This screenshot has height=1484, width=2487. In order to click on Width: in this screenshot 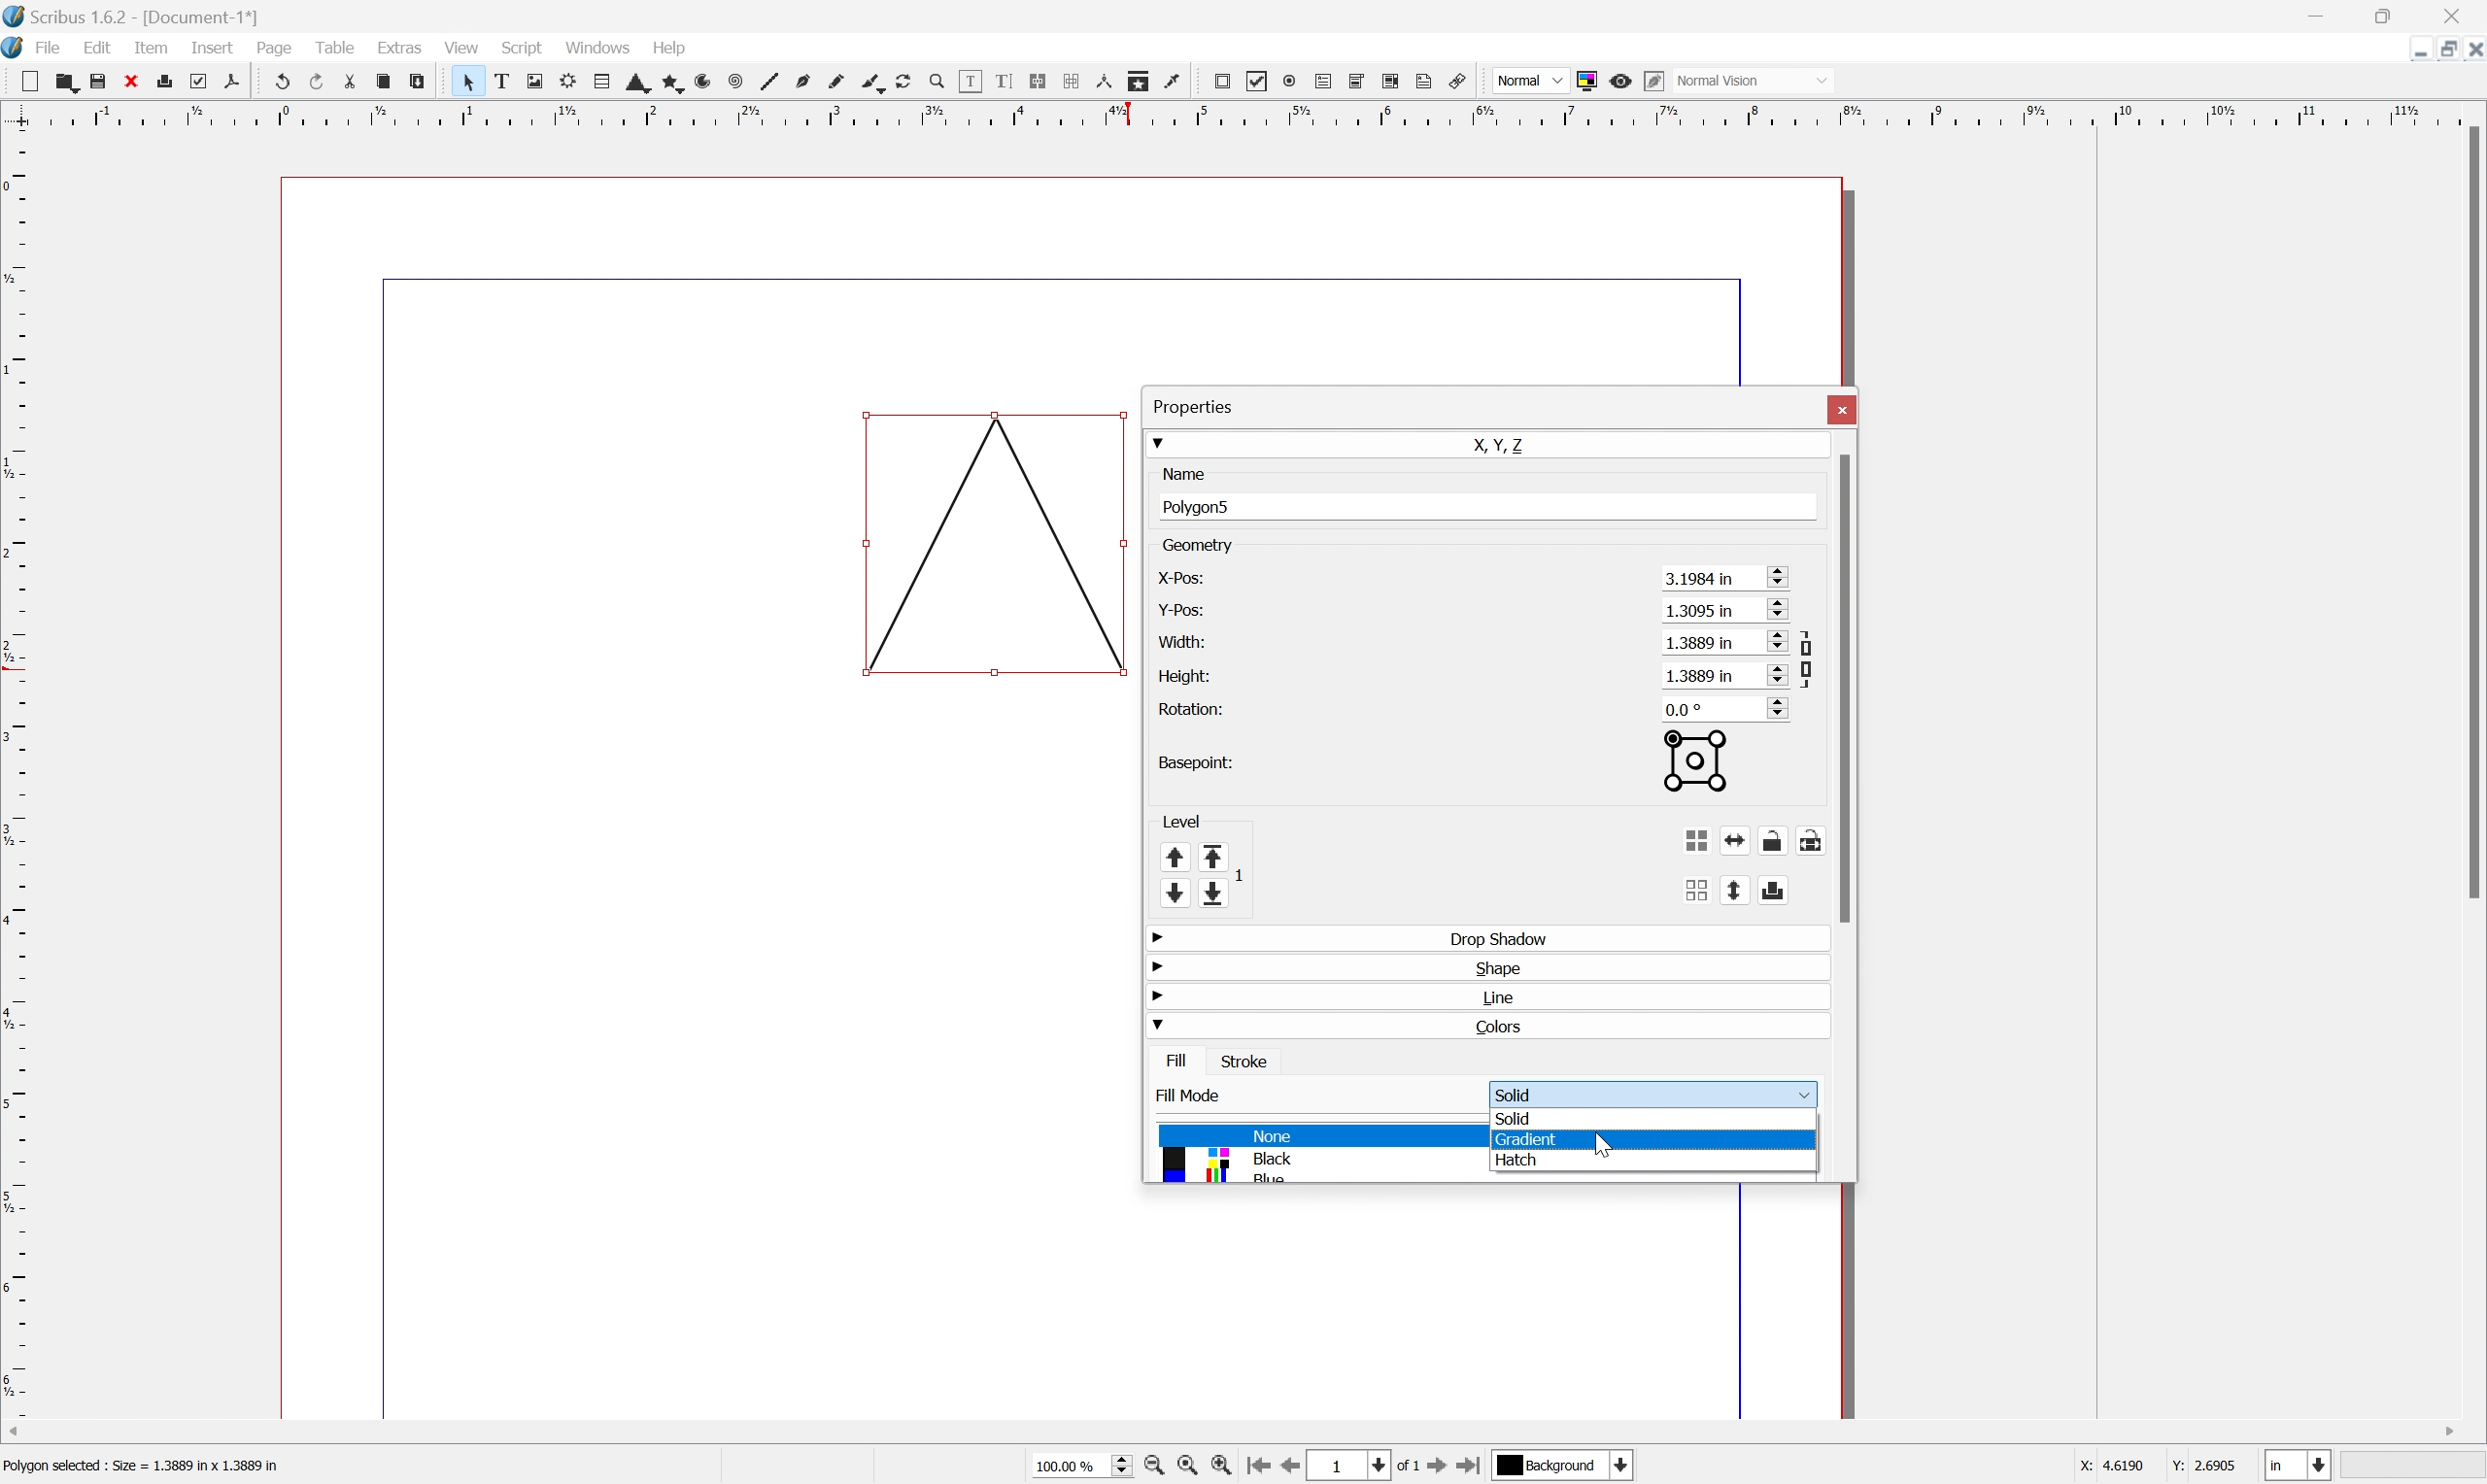, I will do `click(1180, 640)`.